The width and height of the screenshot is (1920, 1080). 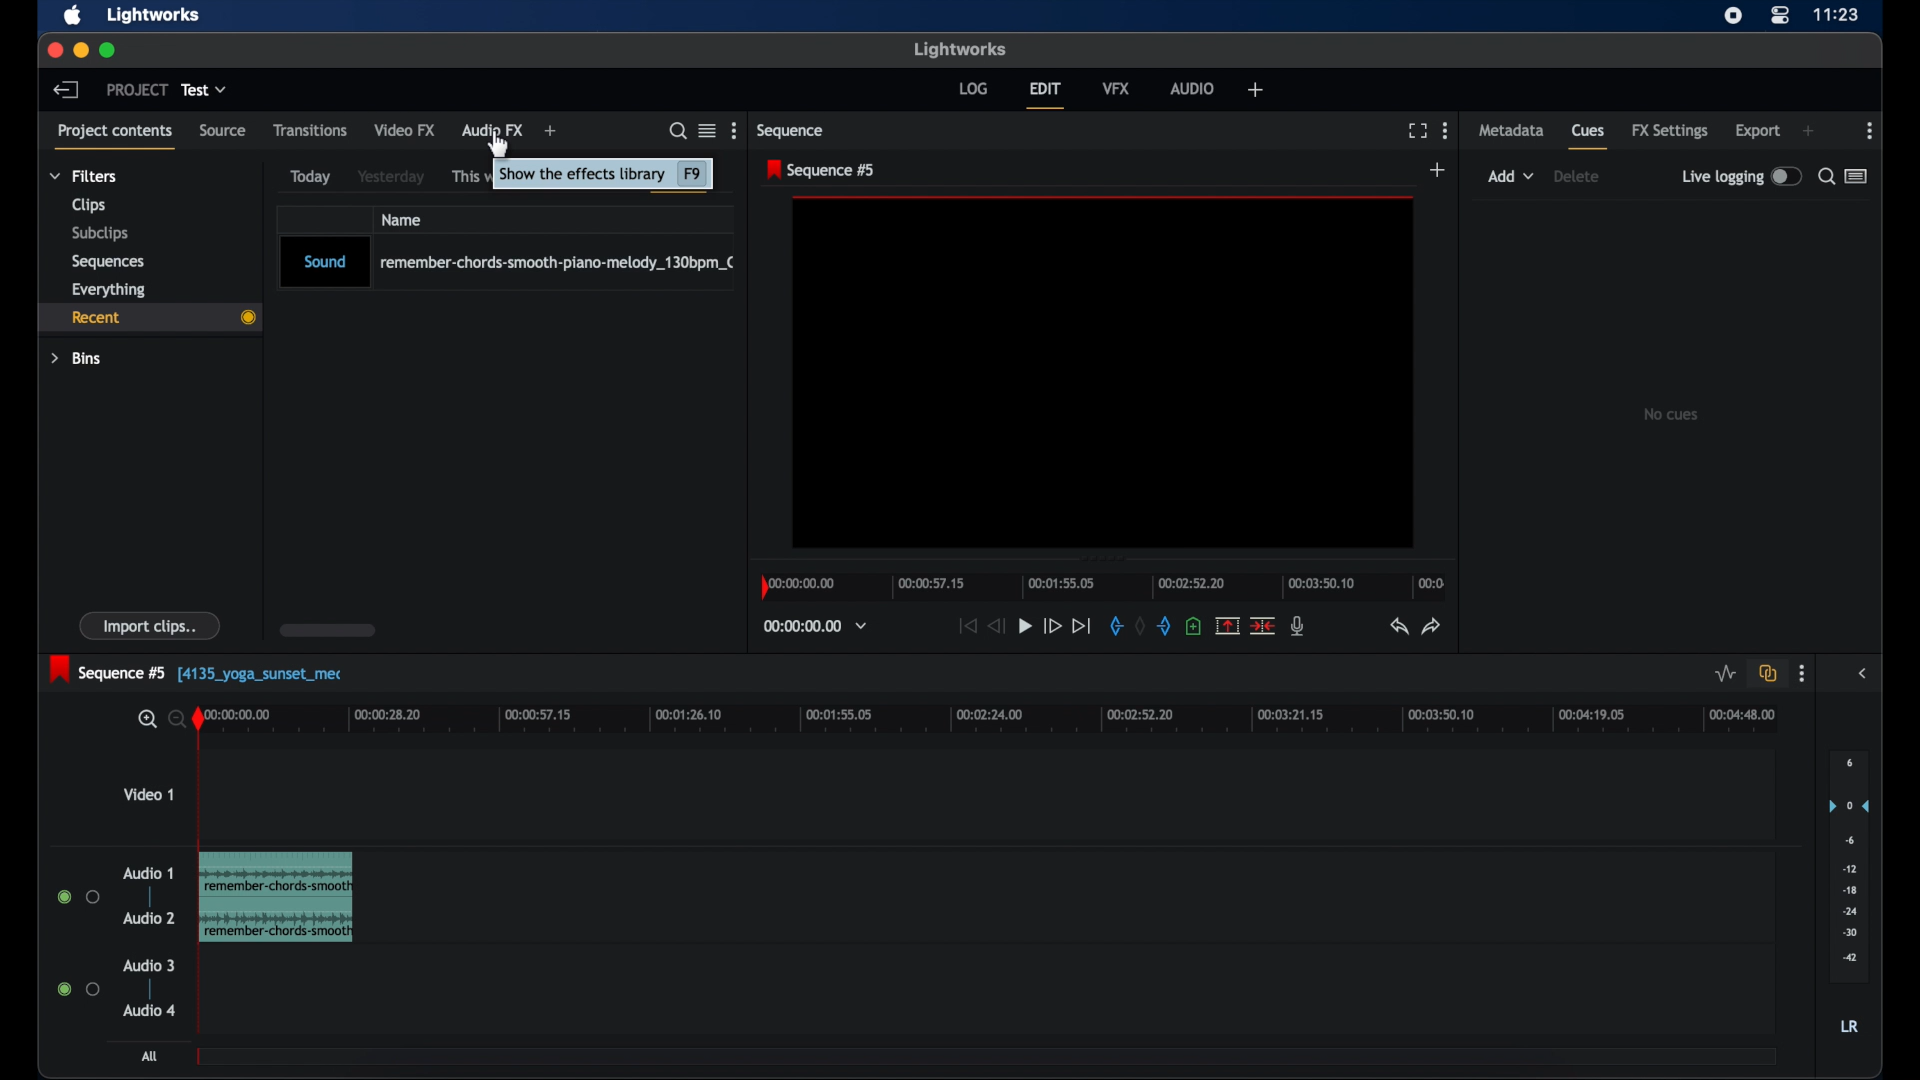 What do you see at coordinates (1768, 673) in the screenshot?
I see `toggle auto track sync` at bounding box center [1768, 673].